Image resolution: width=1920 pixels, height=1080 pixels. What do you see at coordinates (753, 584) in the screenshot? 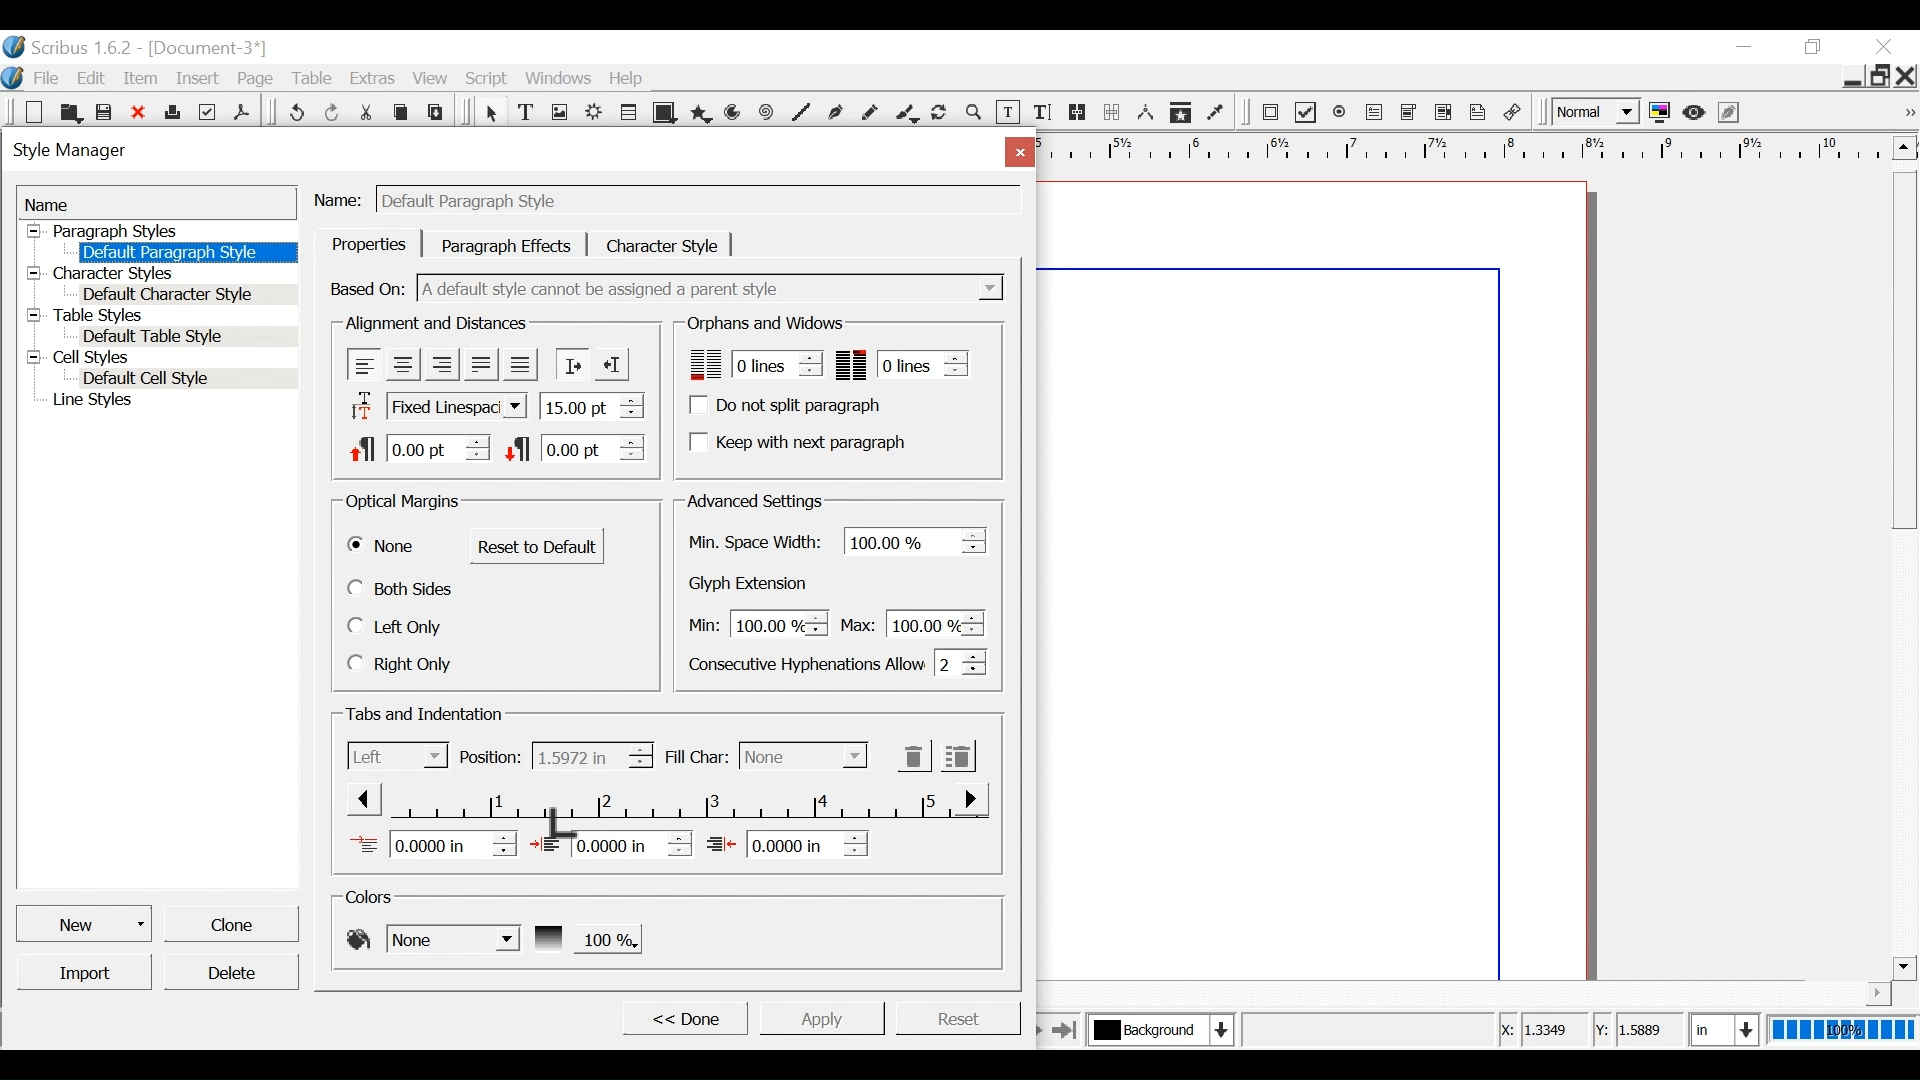
I see `Glyph extension` at bounding box center [753, 584].